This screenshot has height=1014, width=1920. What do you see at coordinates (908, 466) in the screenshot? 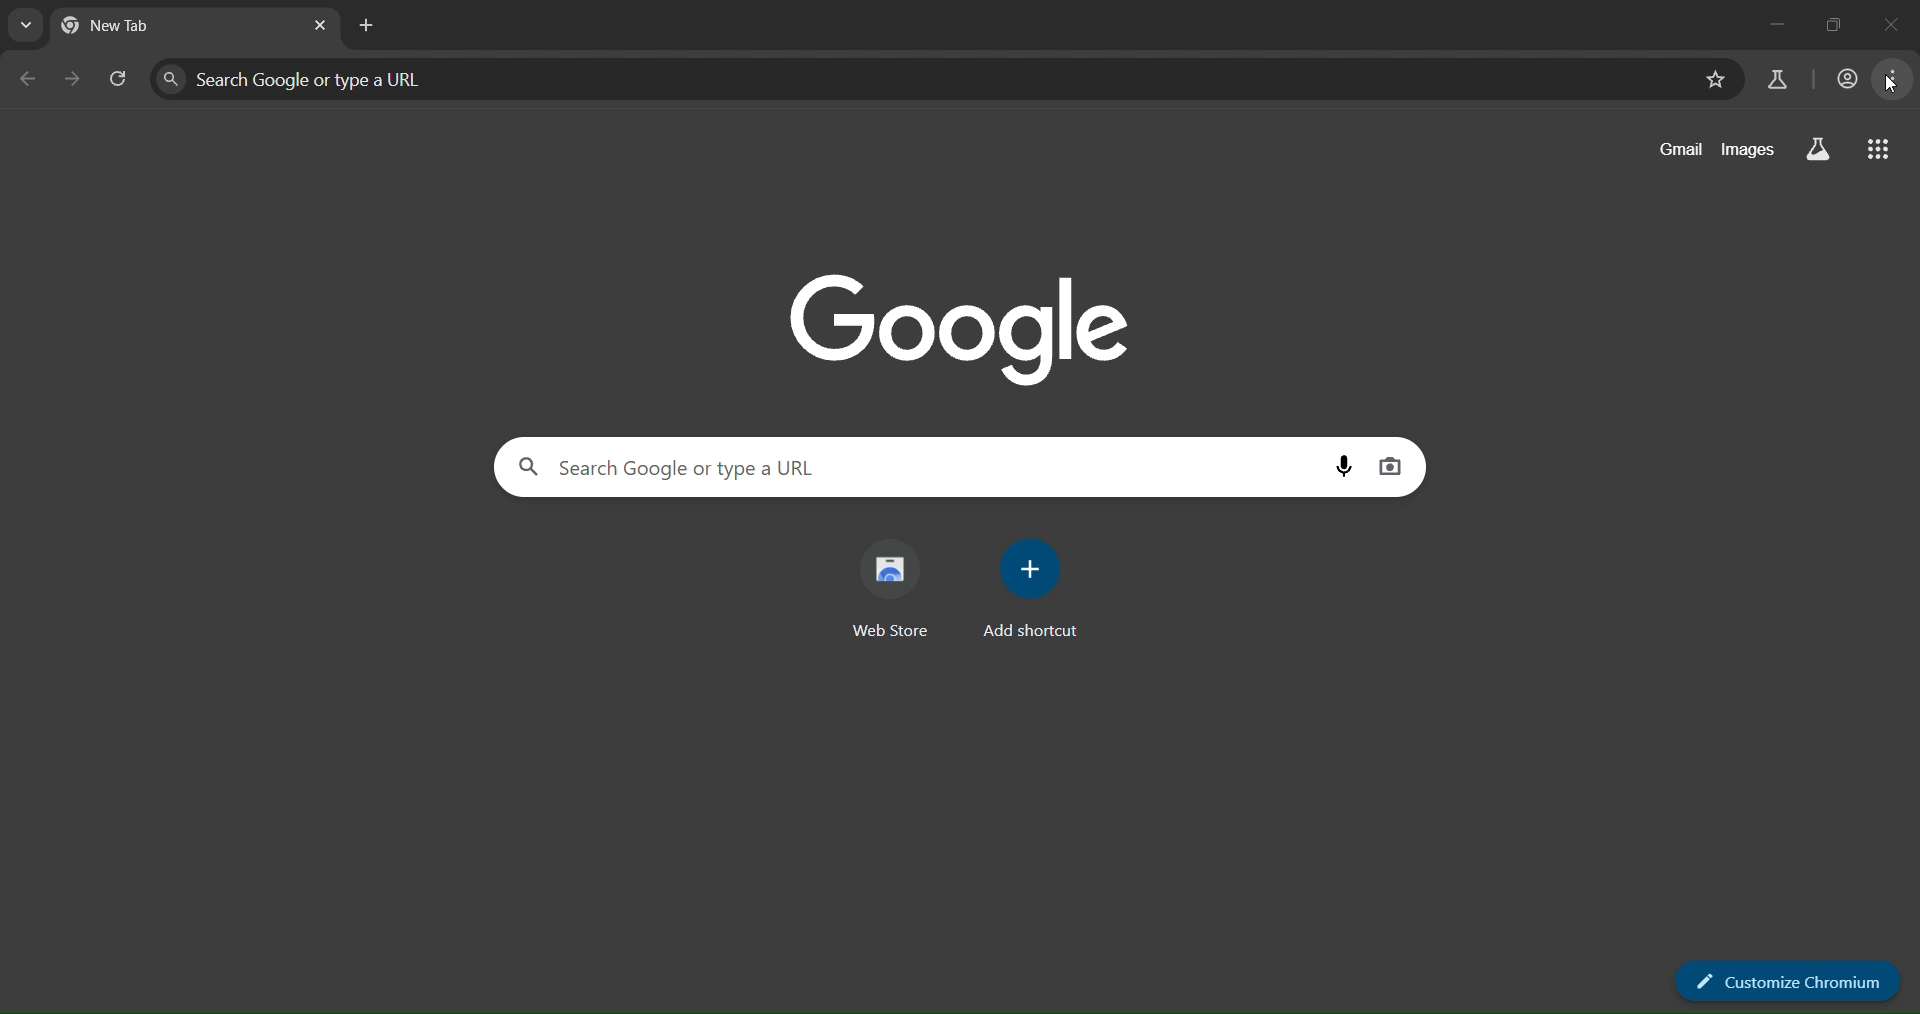
I see `search panel` at bounding box center [908, 466].